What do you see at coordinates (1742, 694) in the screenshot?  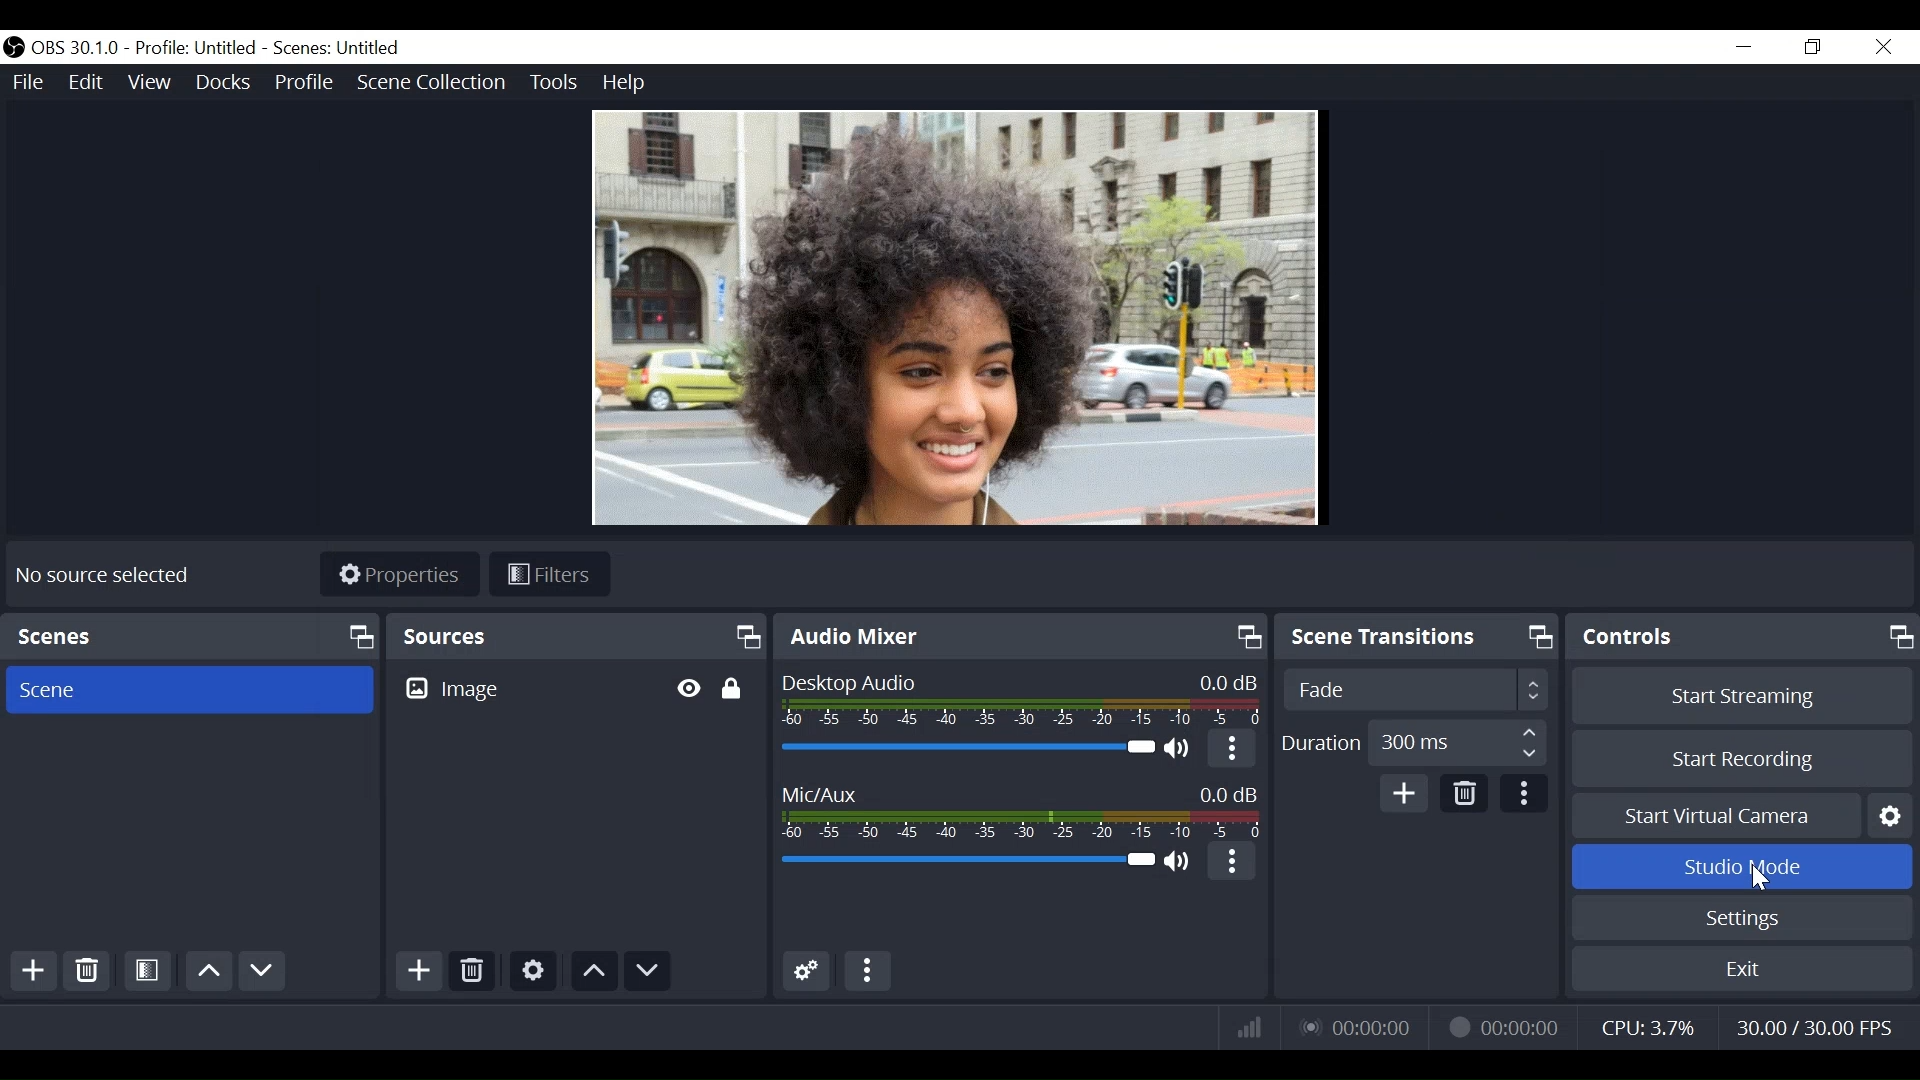 I see `Start Streaming` at bounding box center [1742, 694].